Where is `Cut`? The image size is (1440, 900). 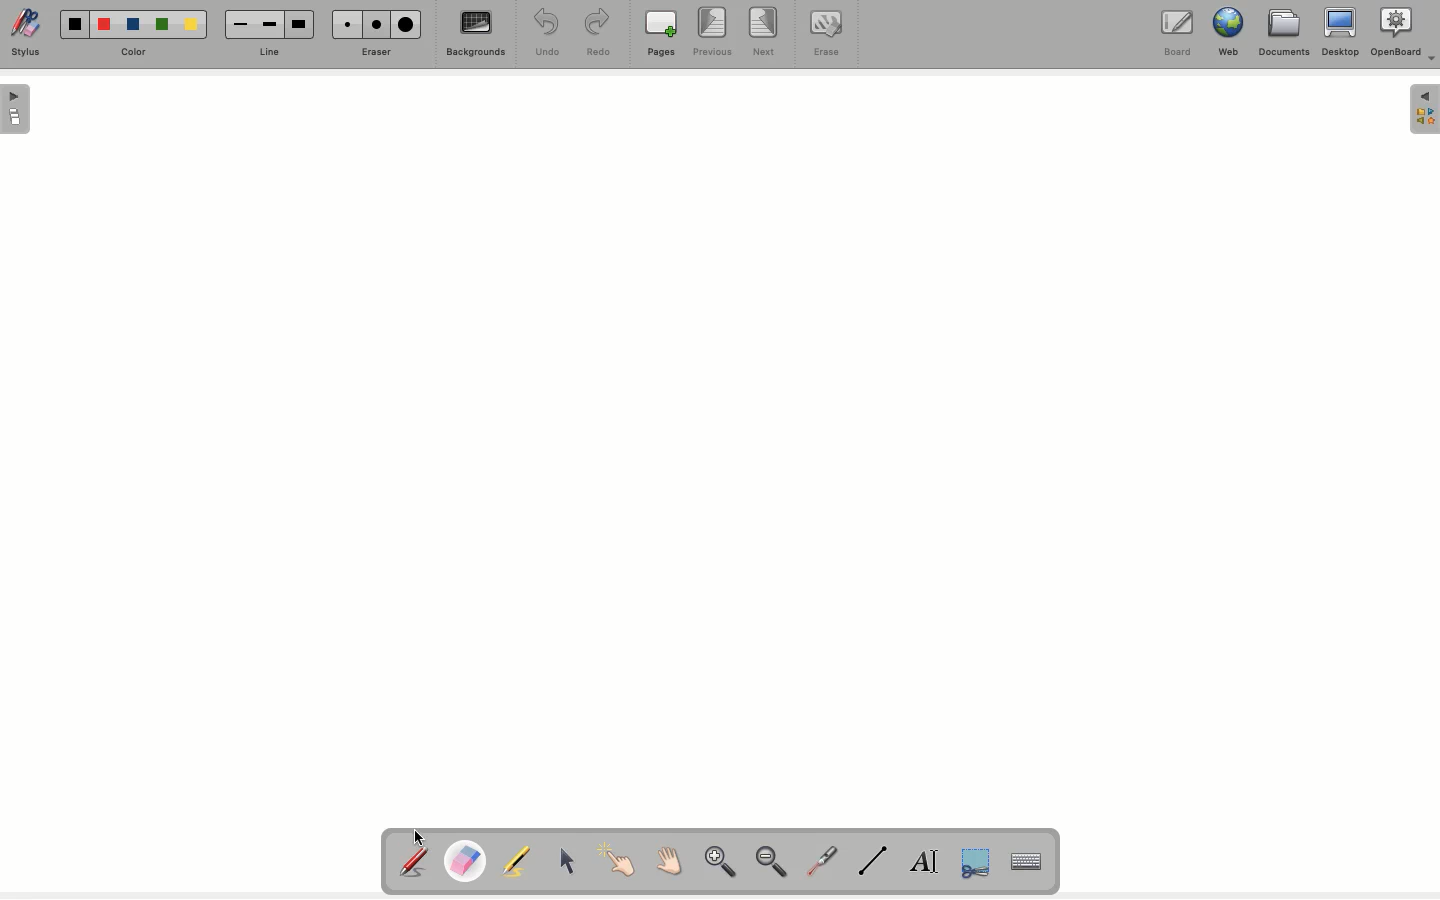
Cut is located at coordinates (975, 864).